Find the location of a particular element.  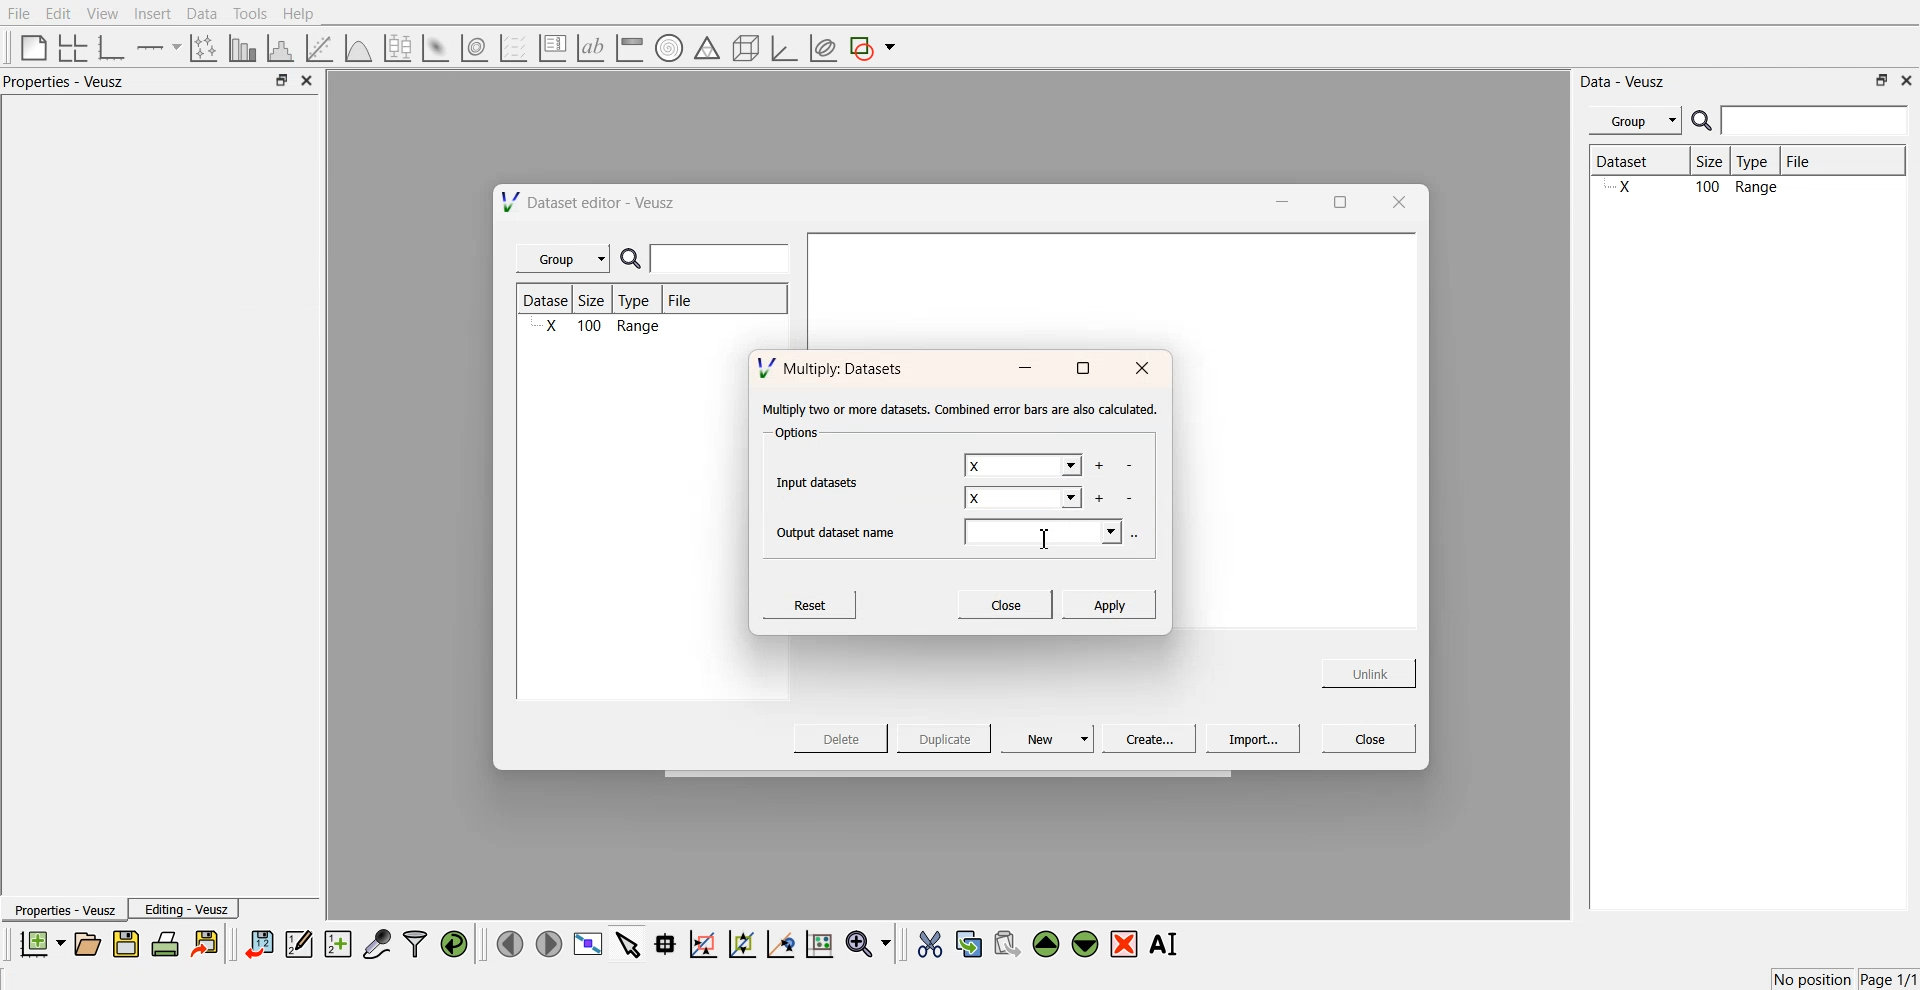

plot key is located at coordinates (552, 48).